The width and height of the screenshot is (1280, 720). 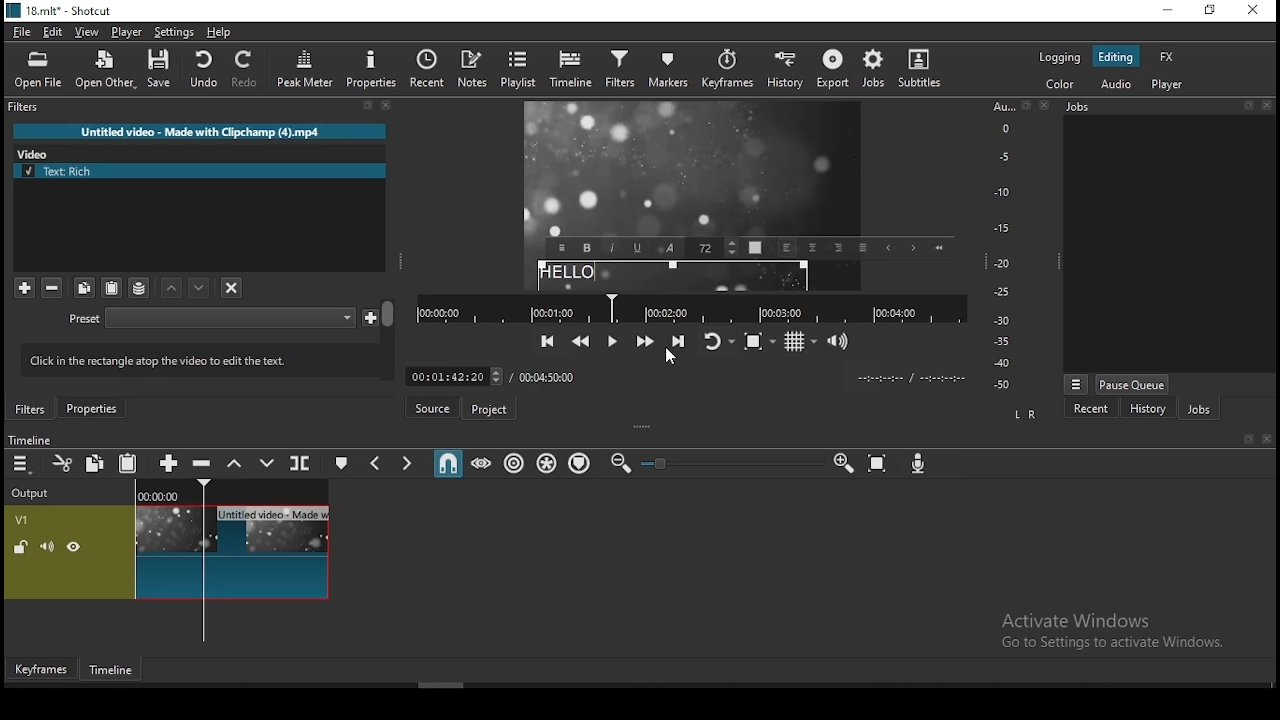 I want to click on zoom timeline out, so click(x=620, y=463).